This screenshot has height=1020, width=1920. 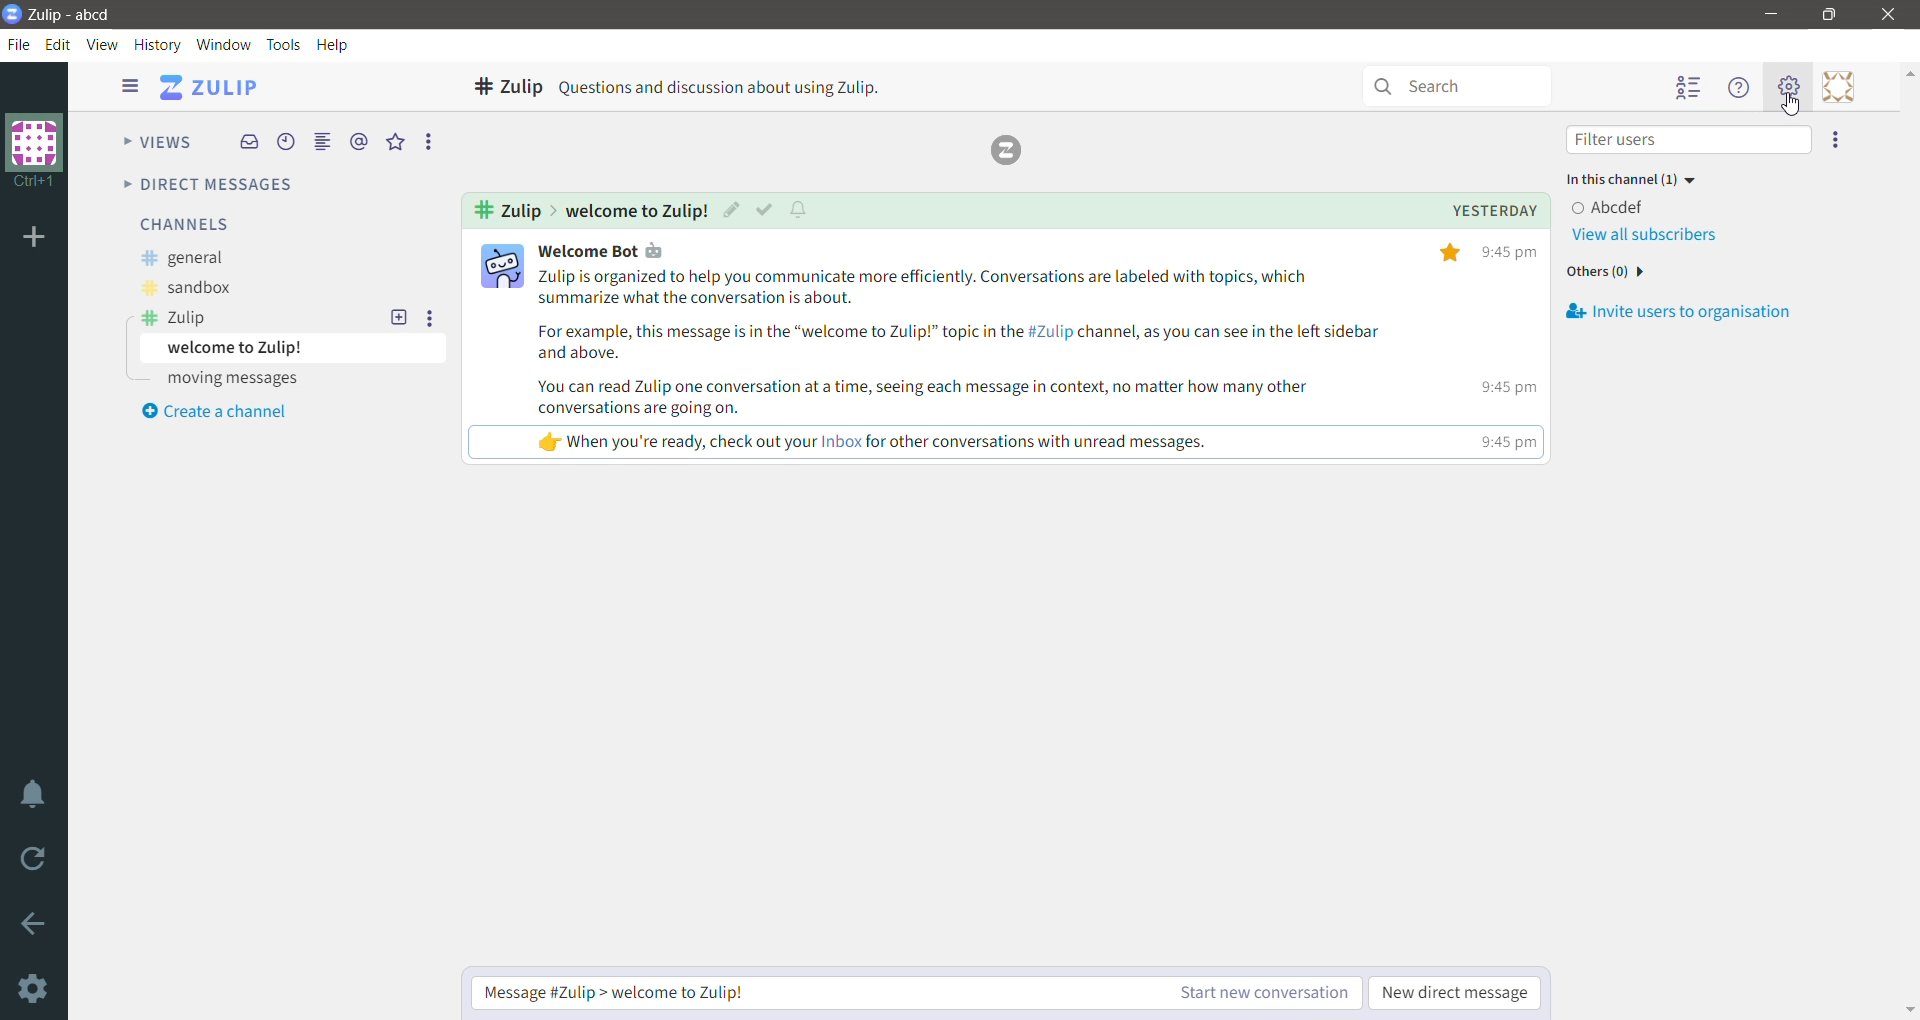 What do you see at coordinates (67, 14) in the screenshot?
I see `Application Logo and Name - Organization Name` at bounding box center [67, 14].